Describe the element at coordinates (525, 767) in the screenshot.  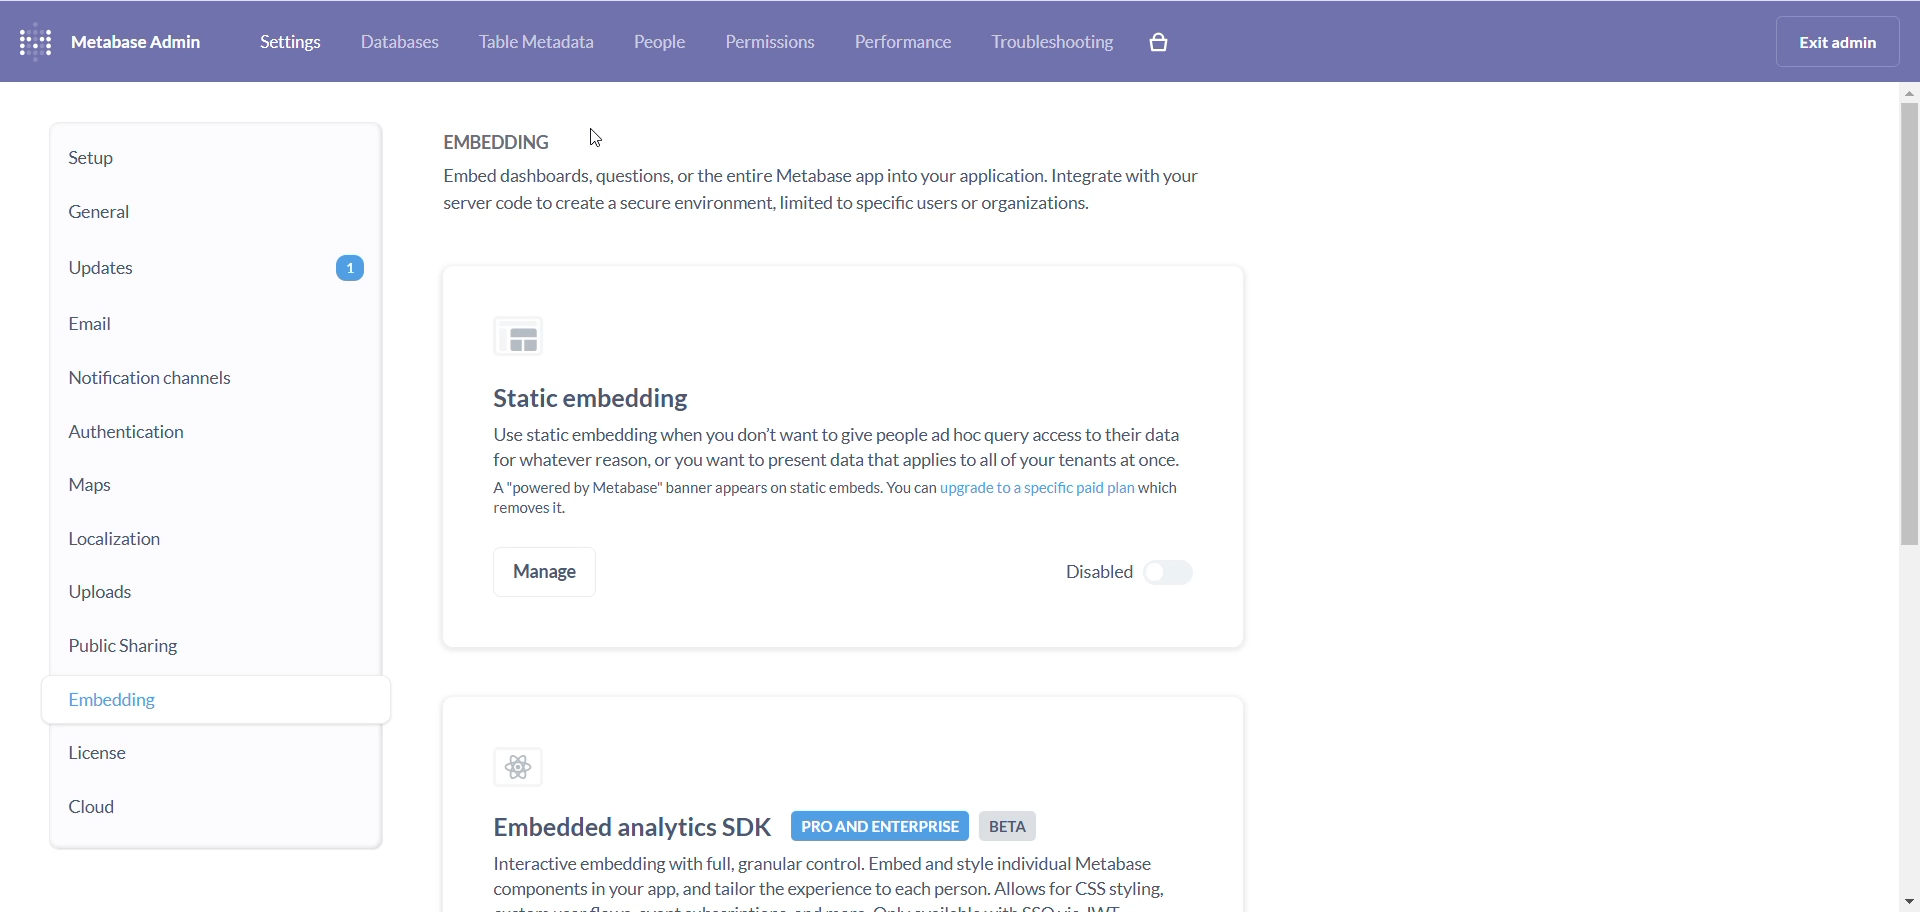
I see `icon` at that location.